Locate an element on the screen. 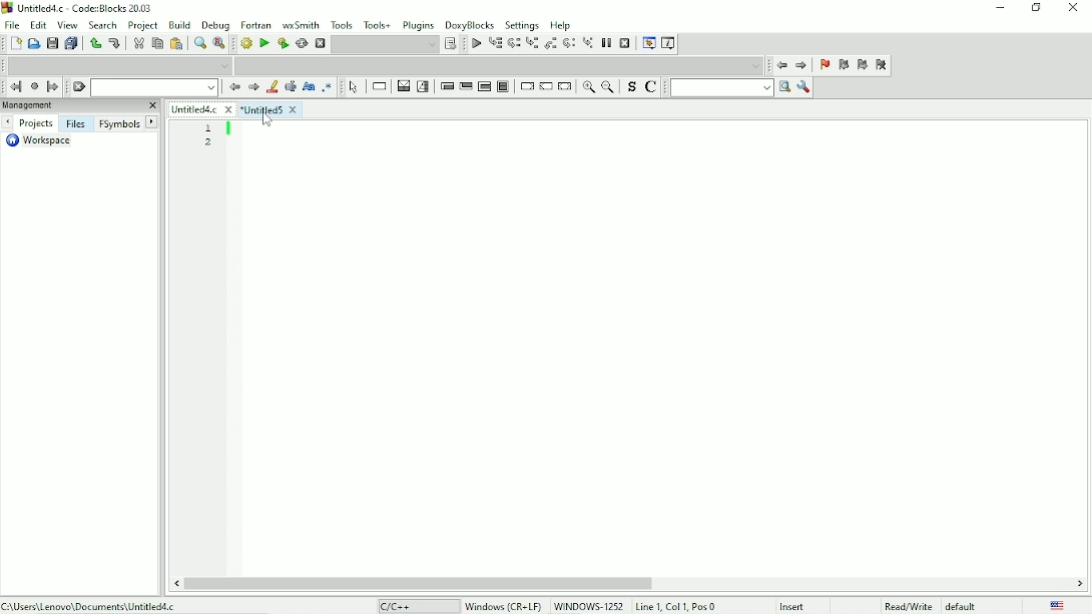 This screenshot has width=1092, height=614. Jump back is located at coordinates (782, 67).